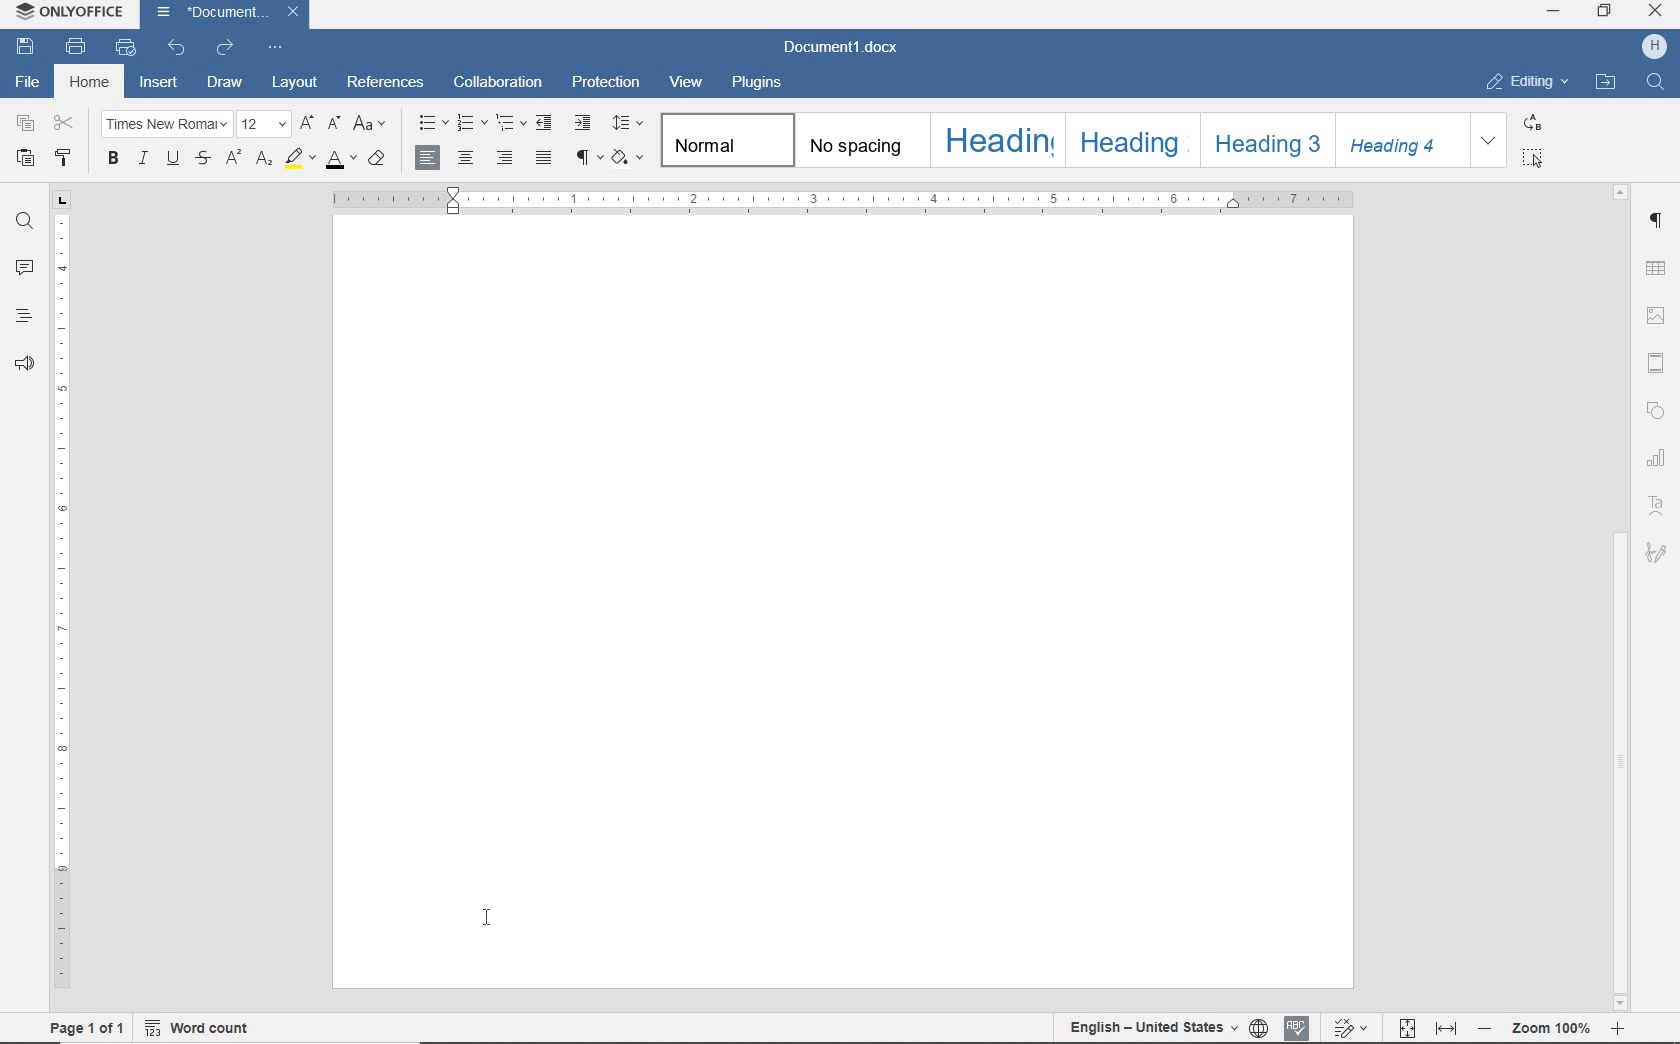 The width and height of the screenshot is (1680, 1044). Describe the element at coordinates (298, 160) in the screenshot. I see `HIGHLIGHT COLOR` at that location.